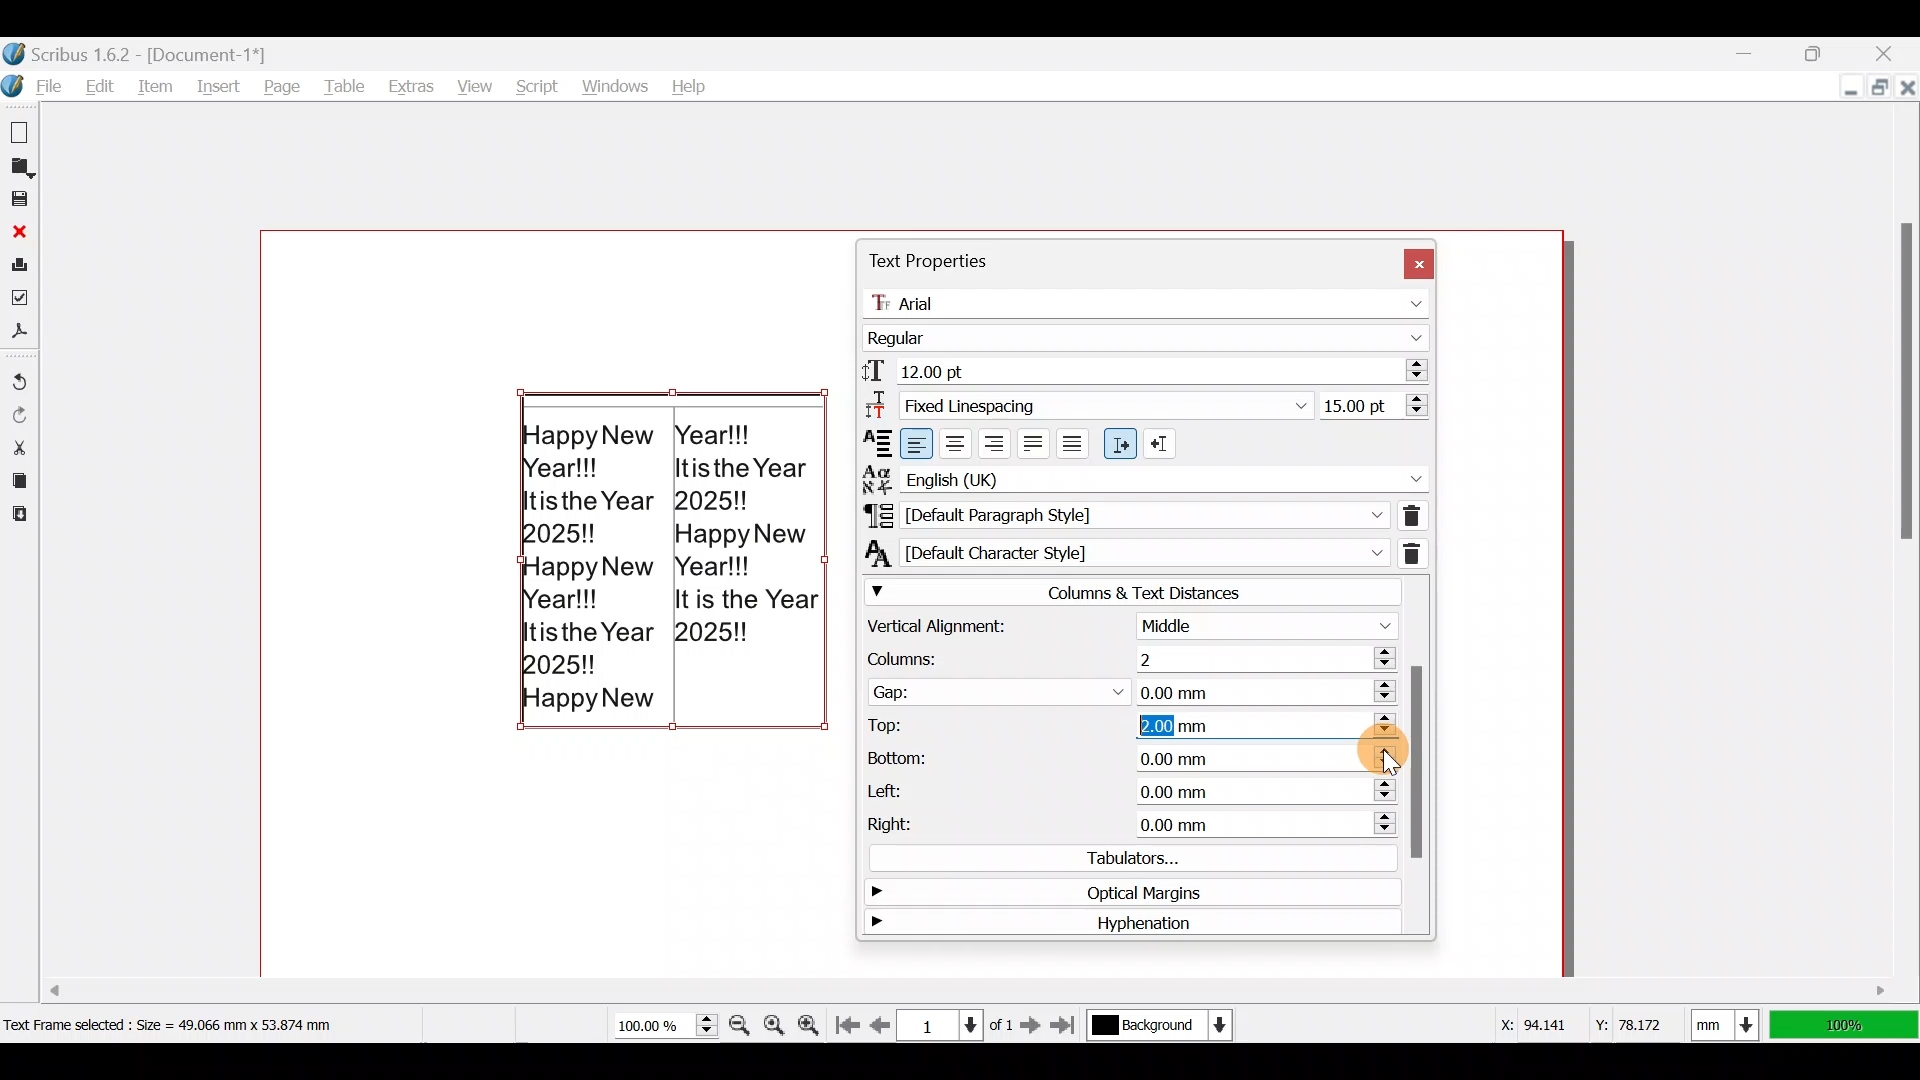 This screenshot has width=1920, height=1080. Describe the element at coordinates (1123, 925) in the screenshot. I see `Hyphenation` at that location.